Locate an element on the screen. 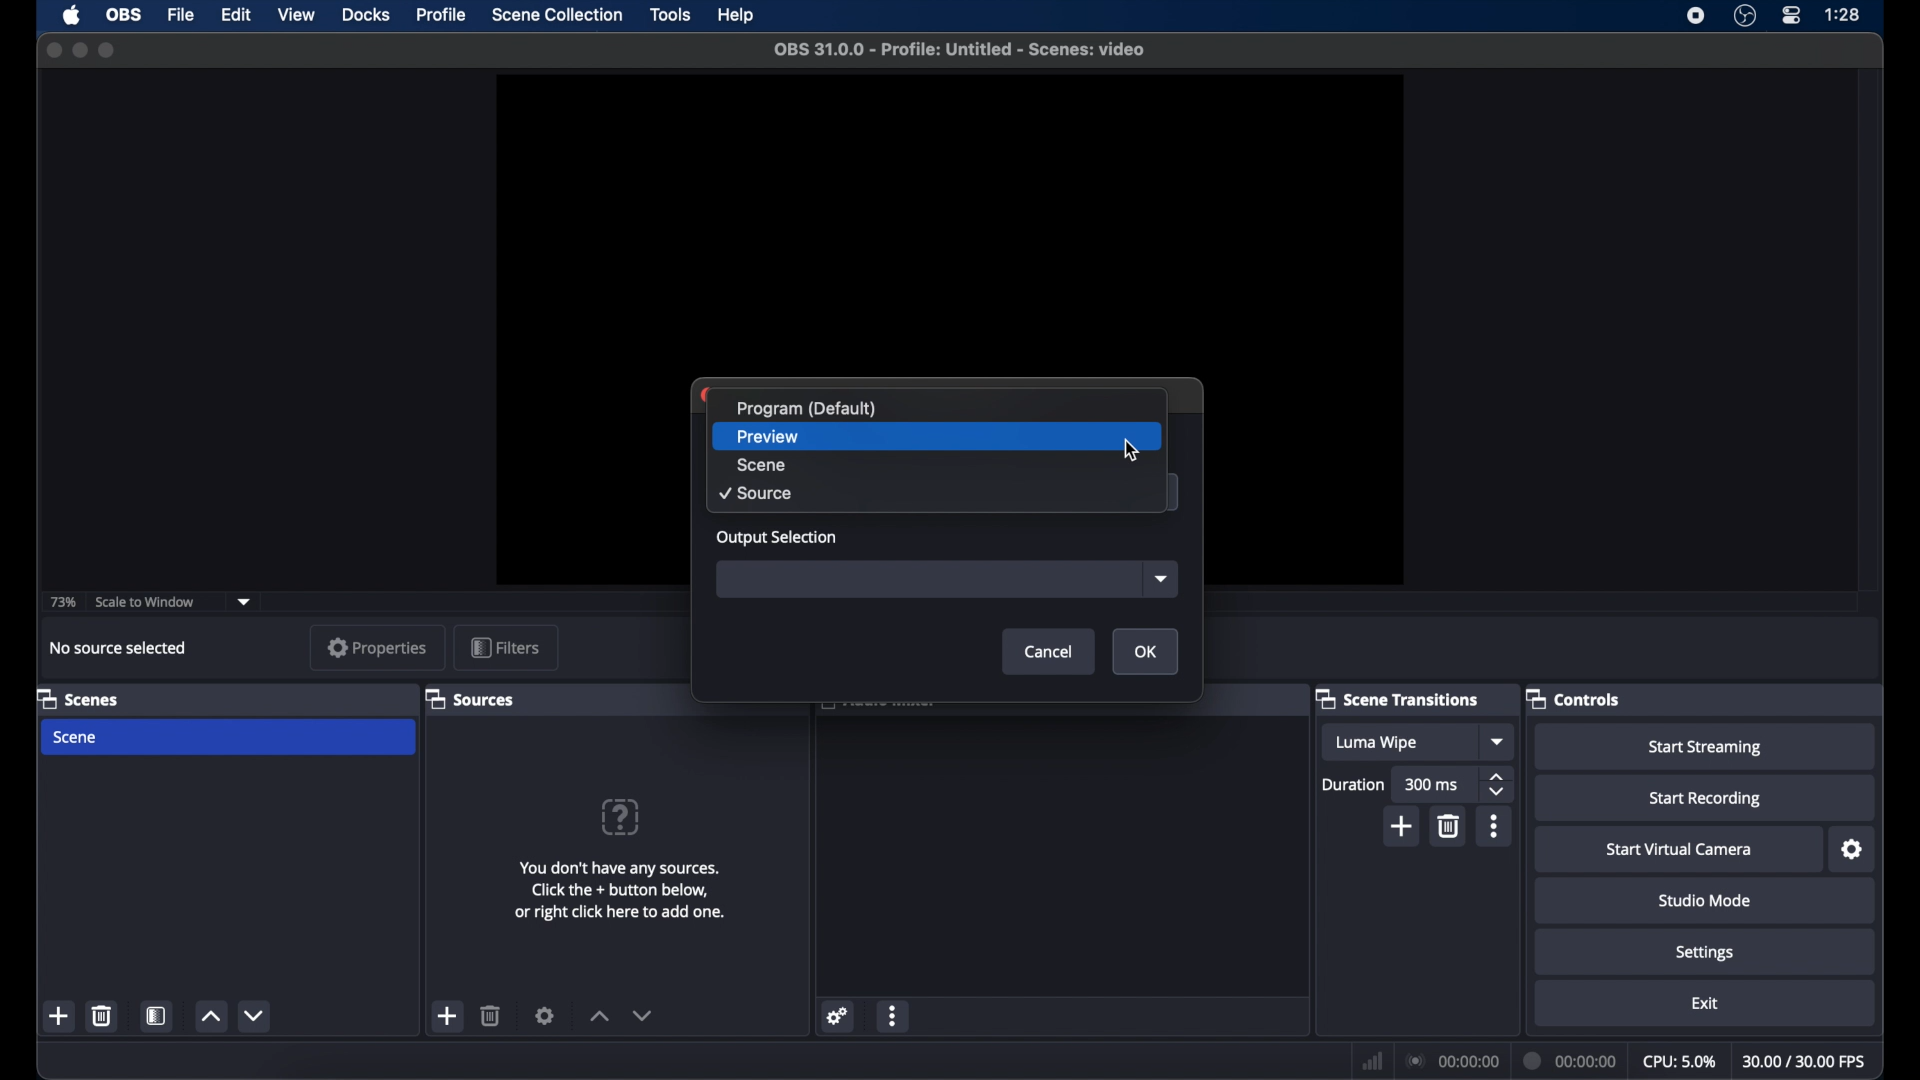 The width and height of the screenshot is (1920, 1080). durations is located at coordinates (1353, 785).